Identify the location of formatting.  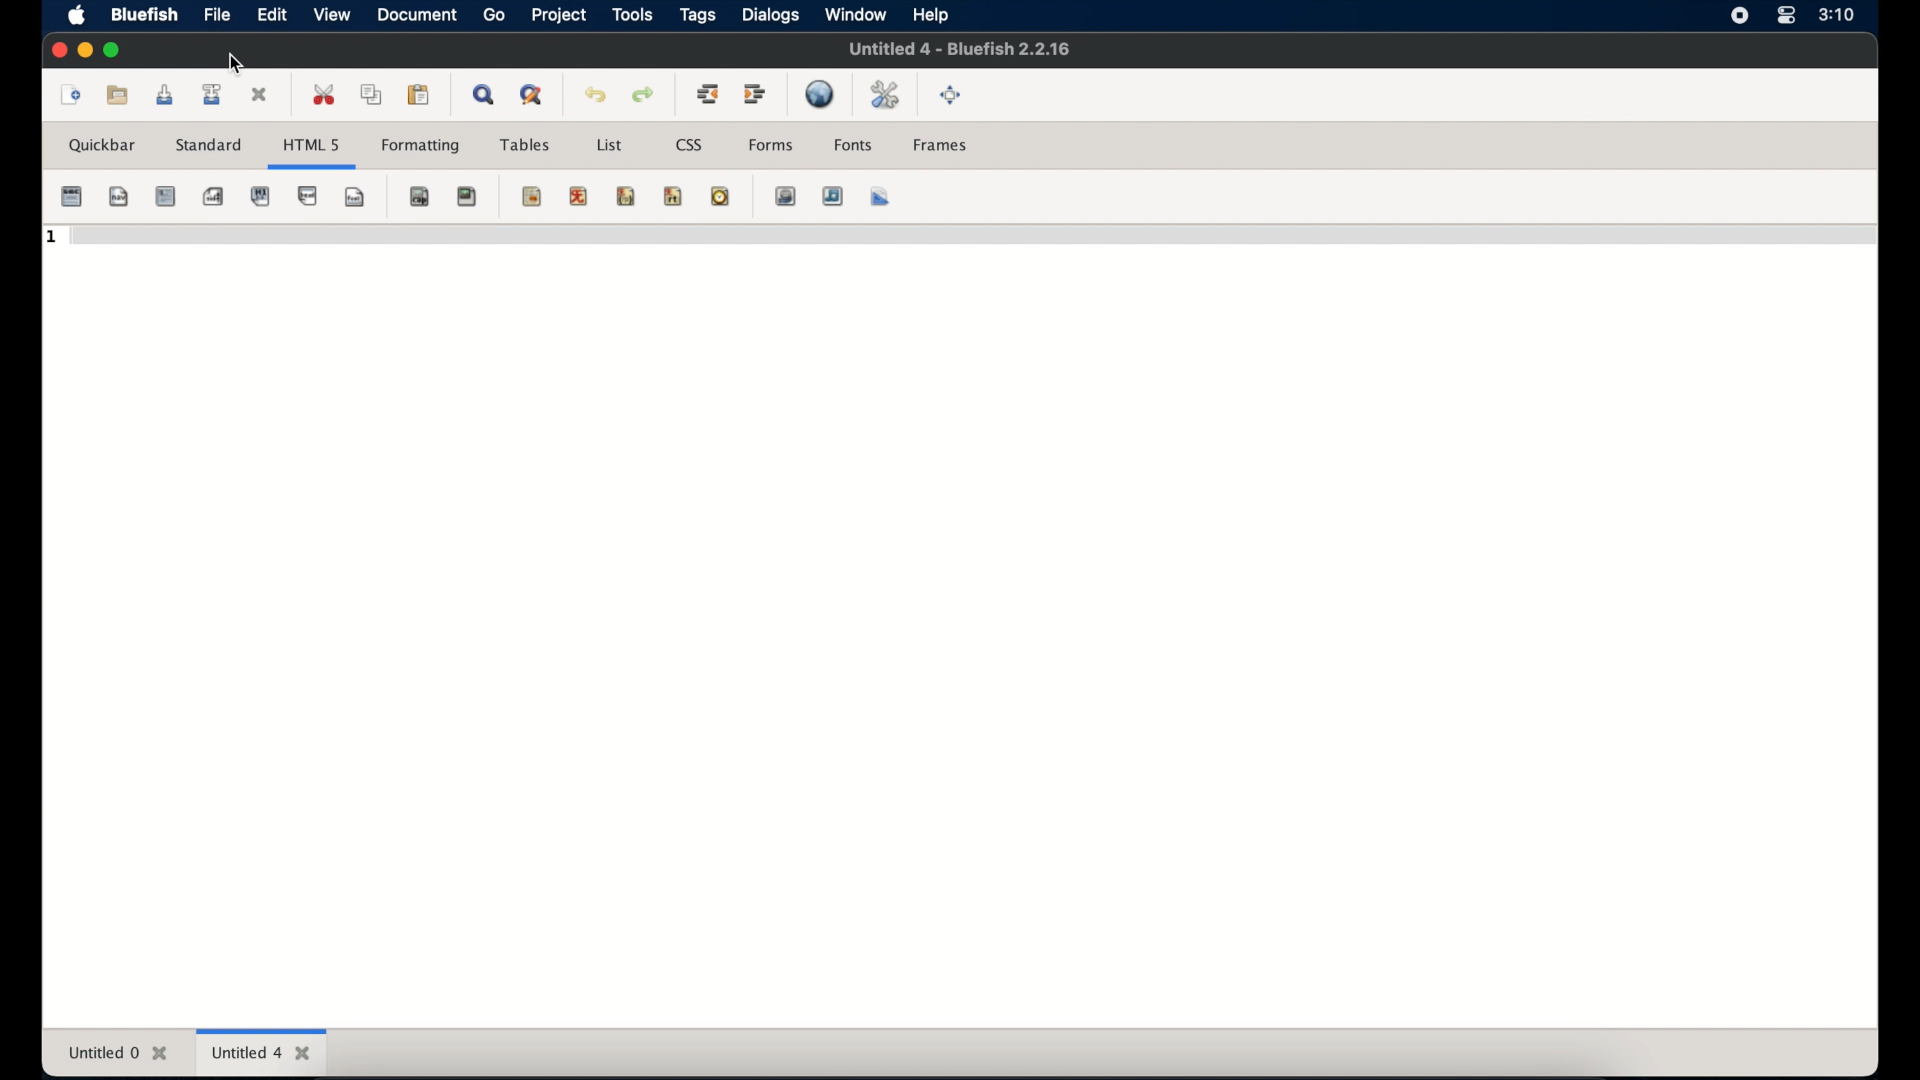
(421, 147).